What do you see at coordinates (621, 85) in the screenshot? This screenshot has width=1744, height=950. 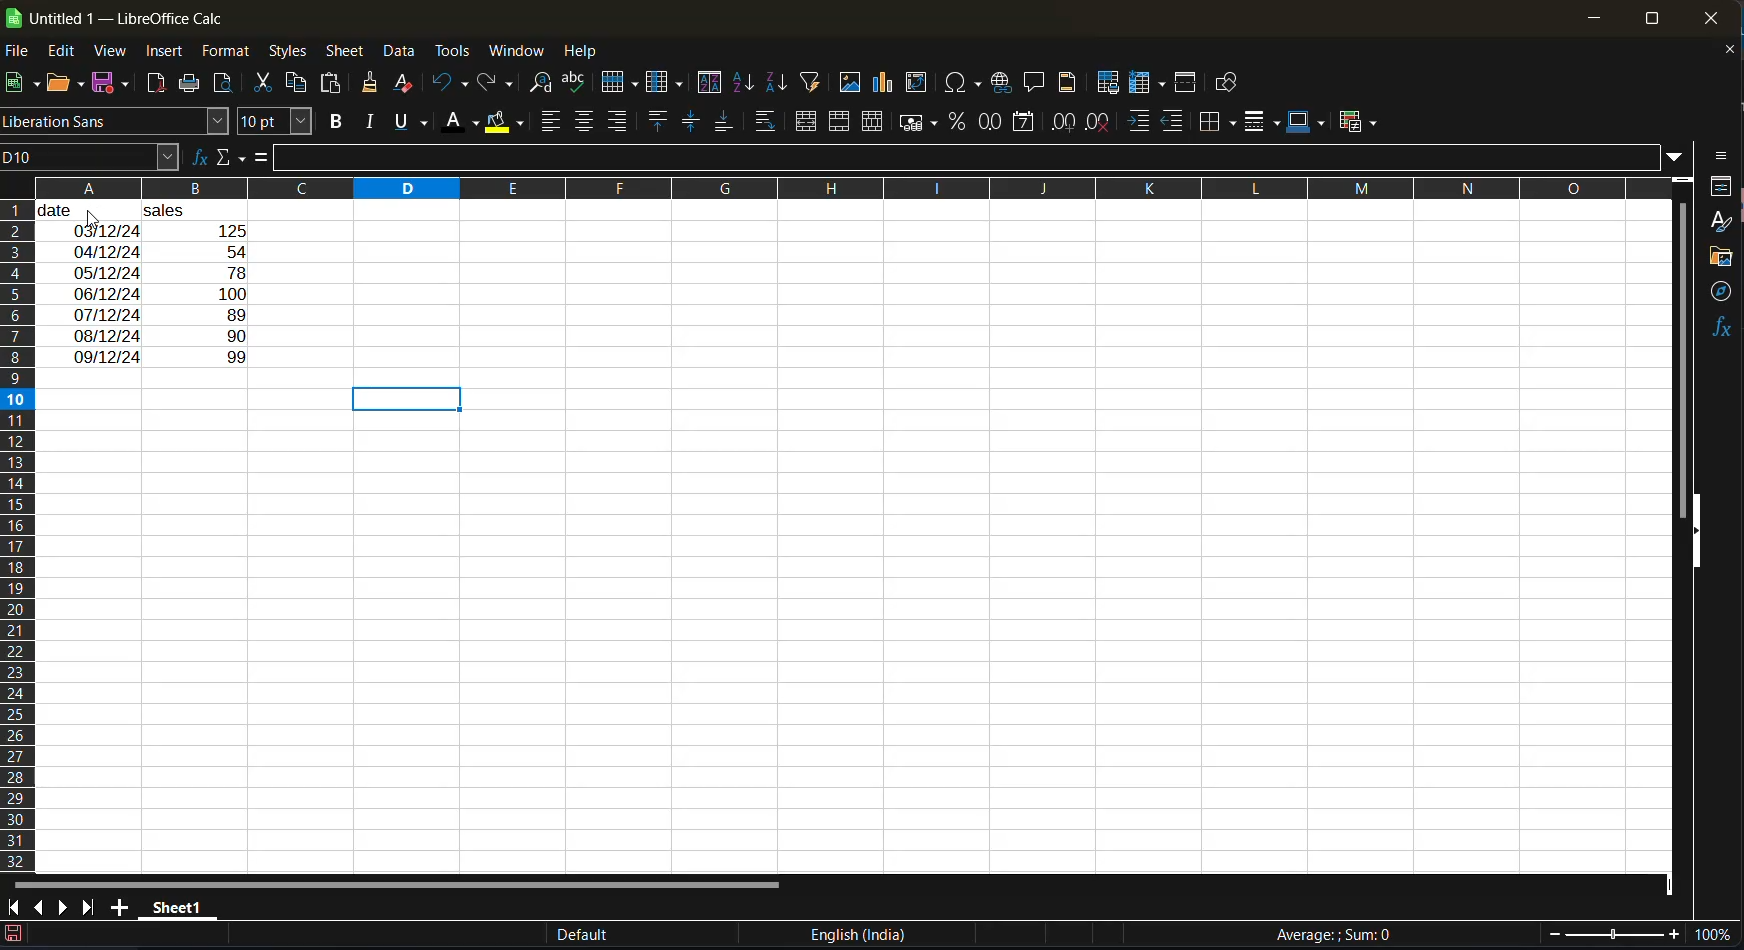 I see `row` at bounding box center [621, 85].